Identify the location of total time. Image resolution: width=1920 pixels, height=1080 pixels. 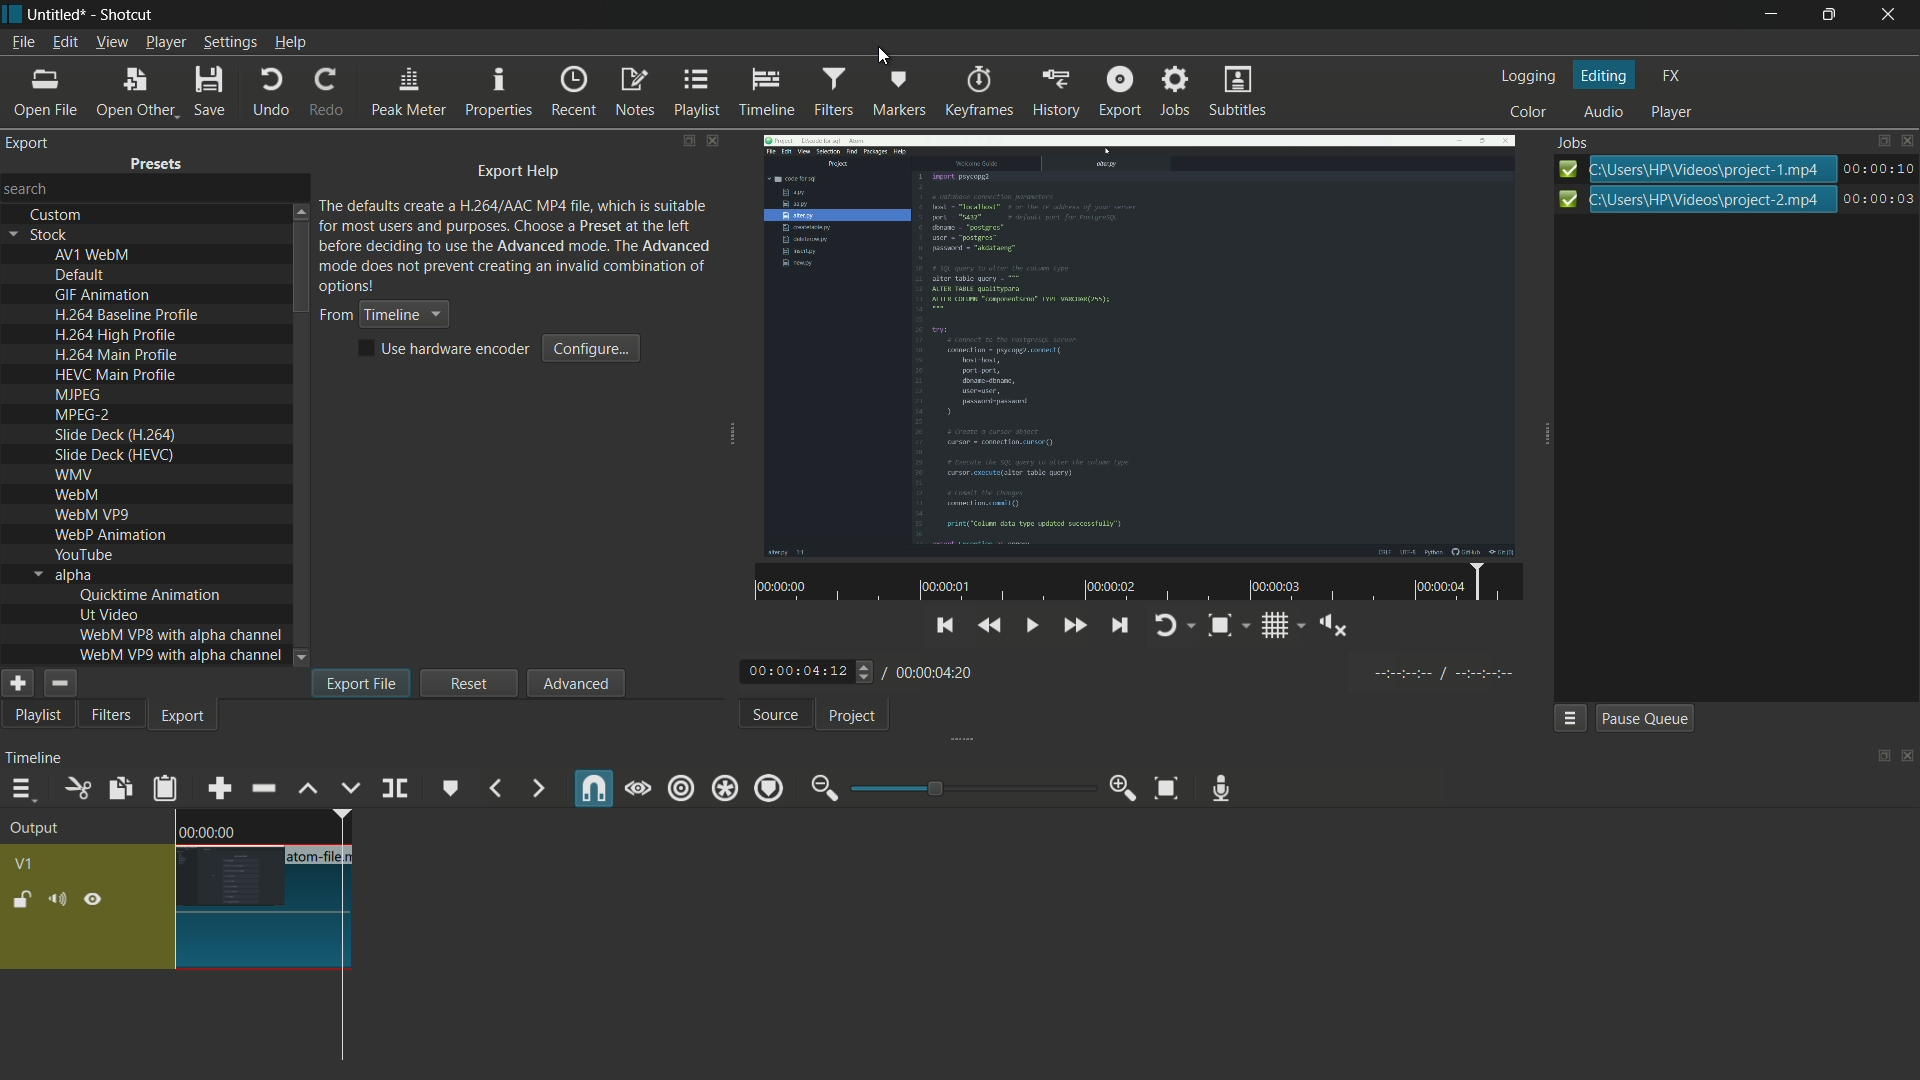
(935, 672).